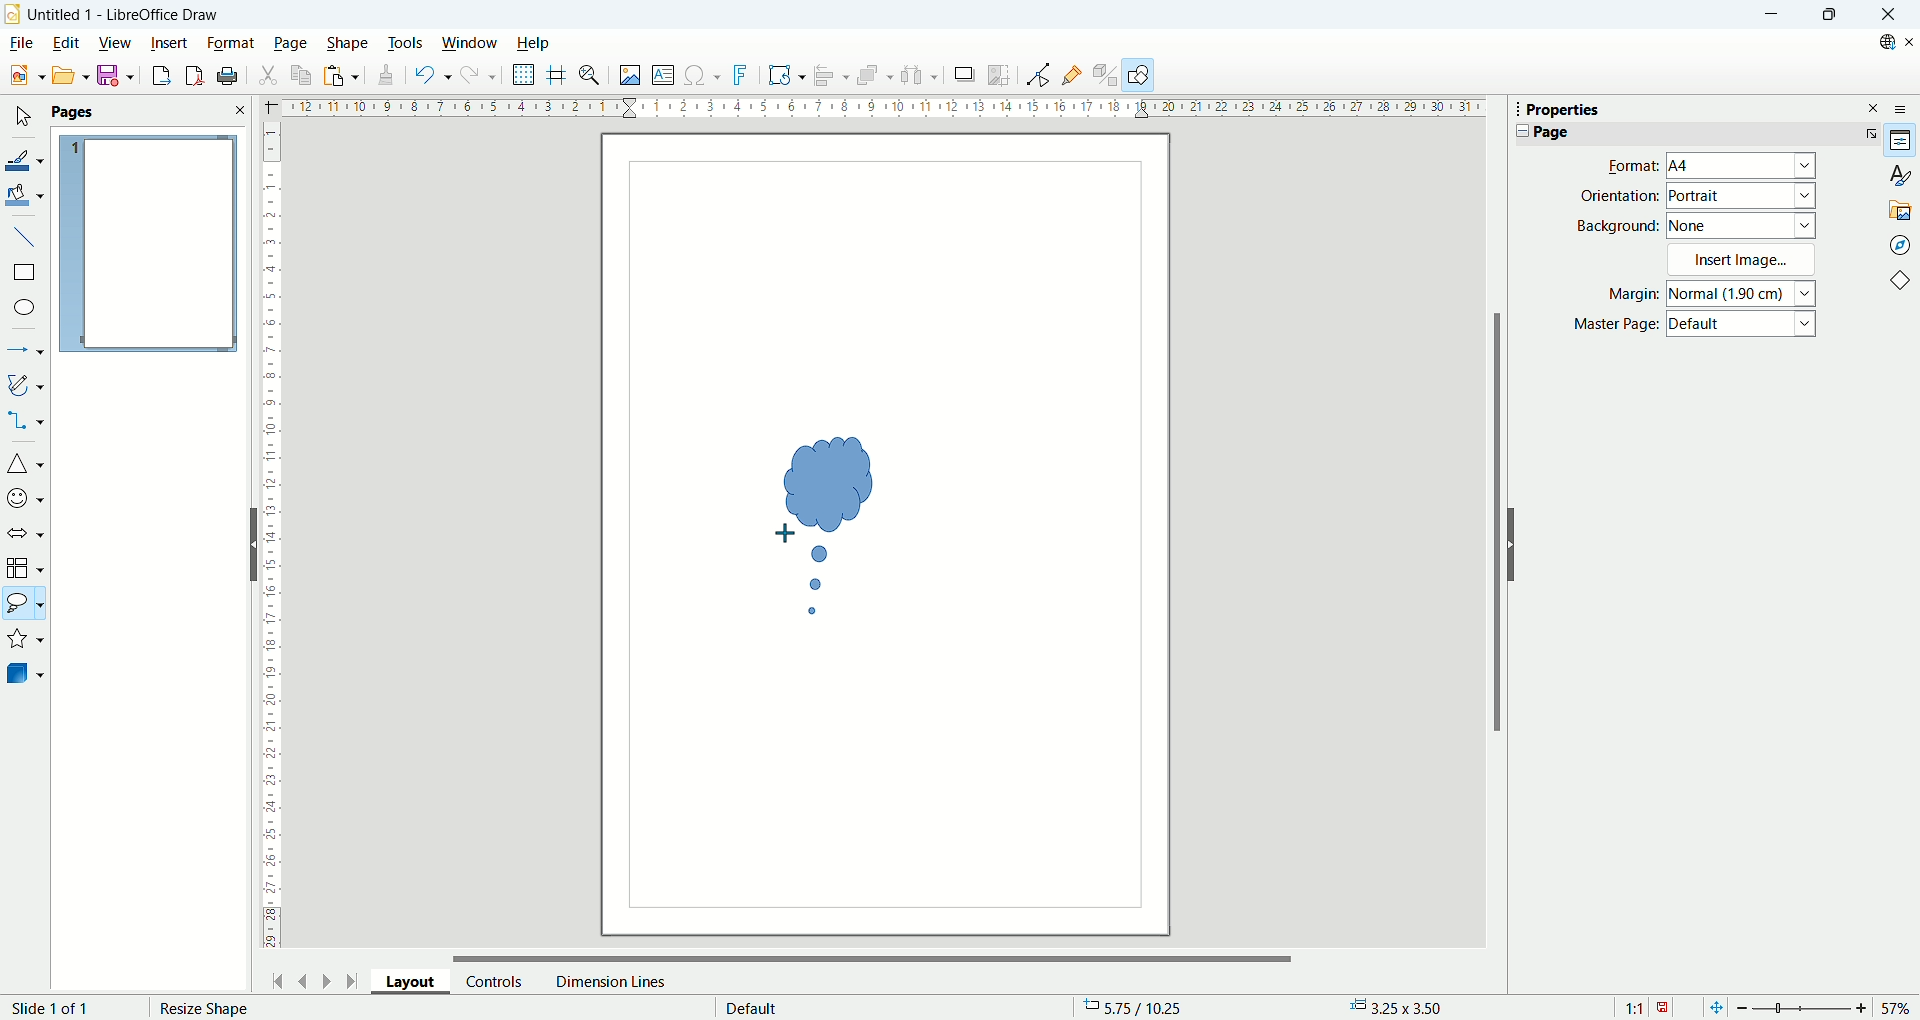 This screenshot has height=1020, width=1920. What do you see at coordinates (279, 979) in the screenshot?
I see `go to first page` at bounding box center [279, 979].